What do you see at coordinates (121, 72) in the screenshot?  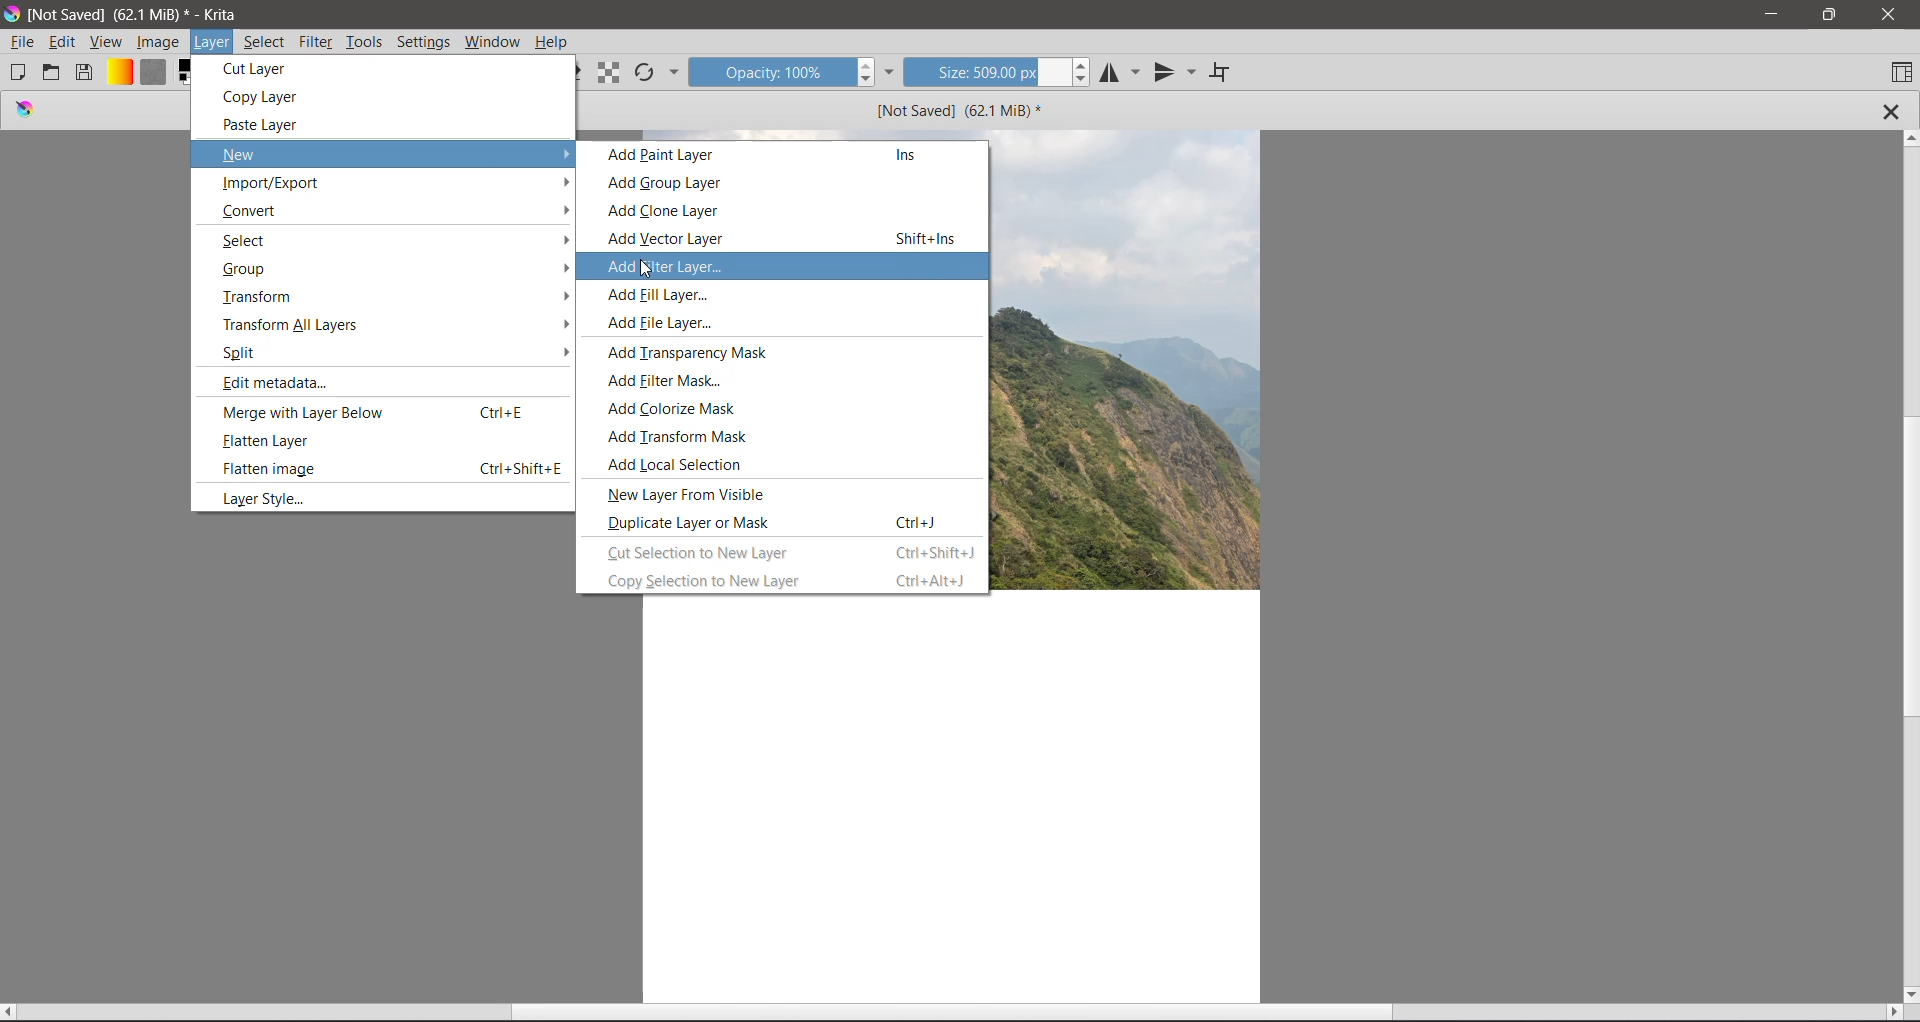 I see `Fill Gradients` at bounding box center [121, 72].